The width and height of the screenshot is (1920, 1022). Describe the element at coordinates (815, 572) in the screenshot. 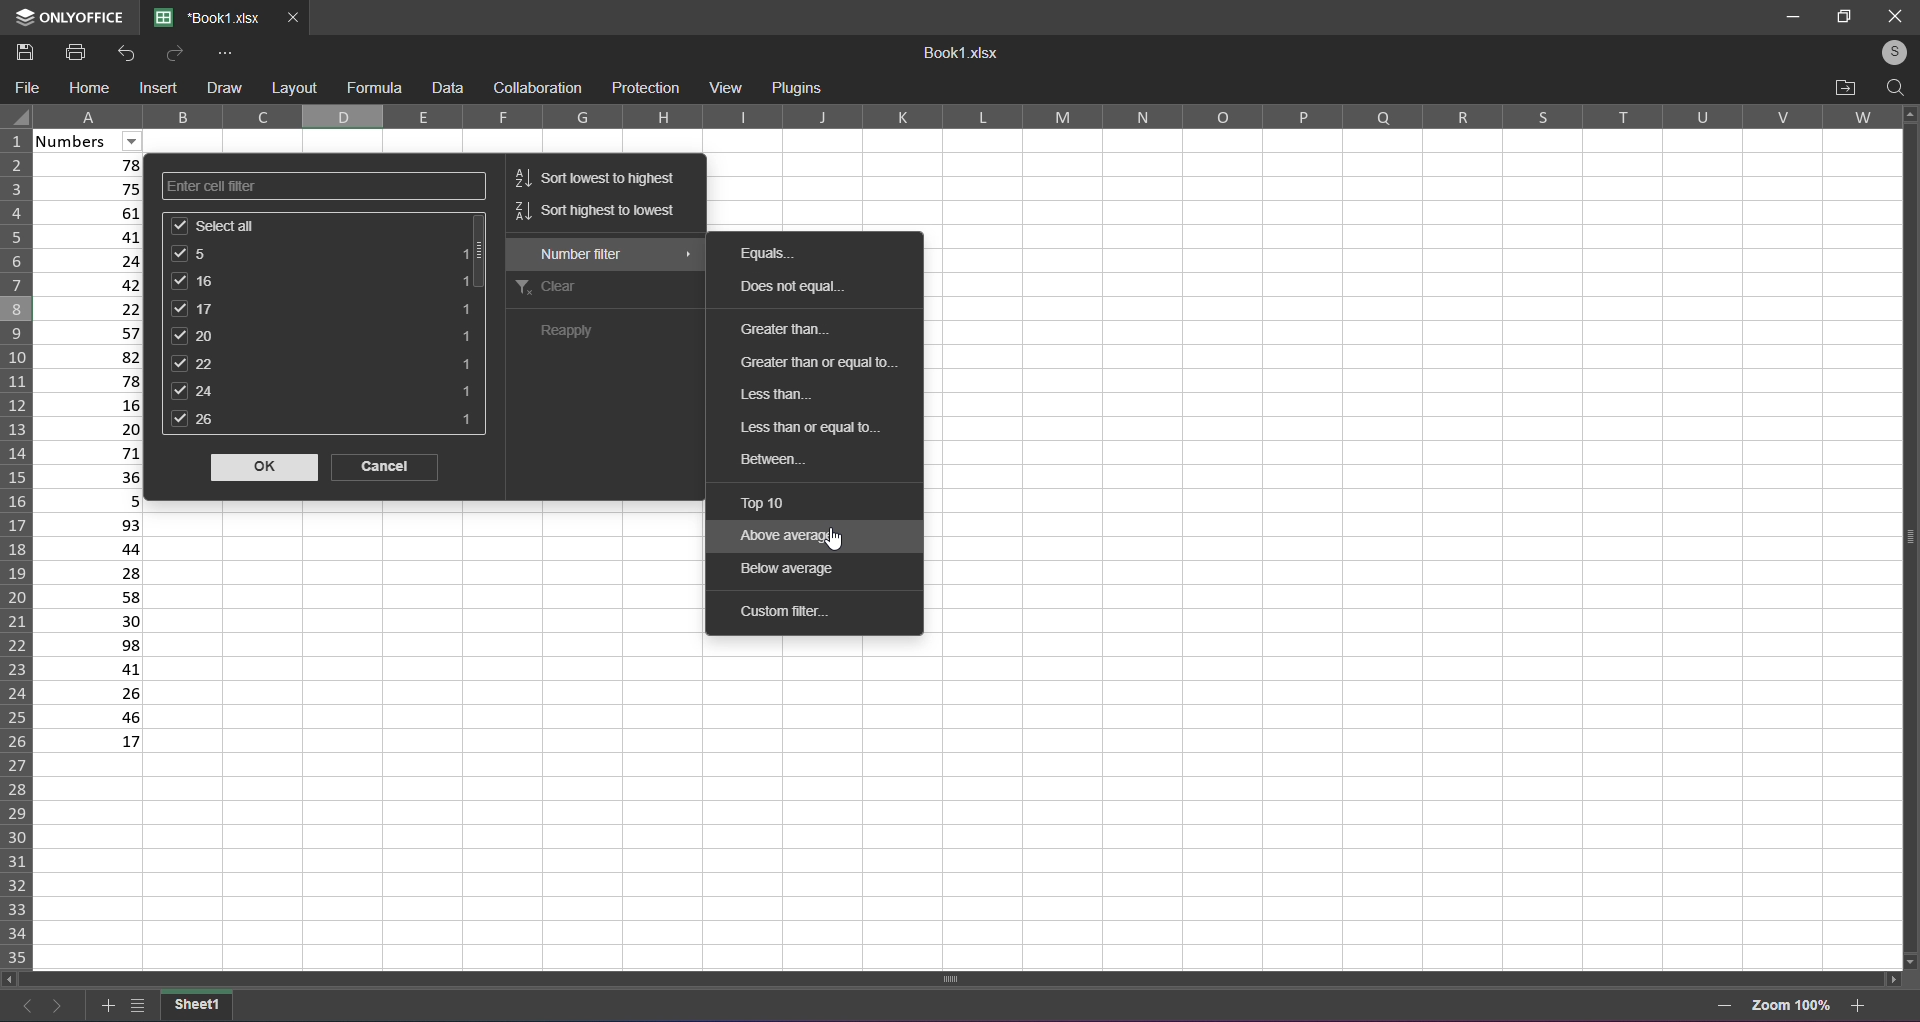

I see `below average` at that location.